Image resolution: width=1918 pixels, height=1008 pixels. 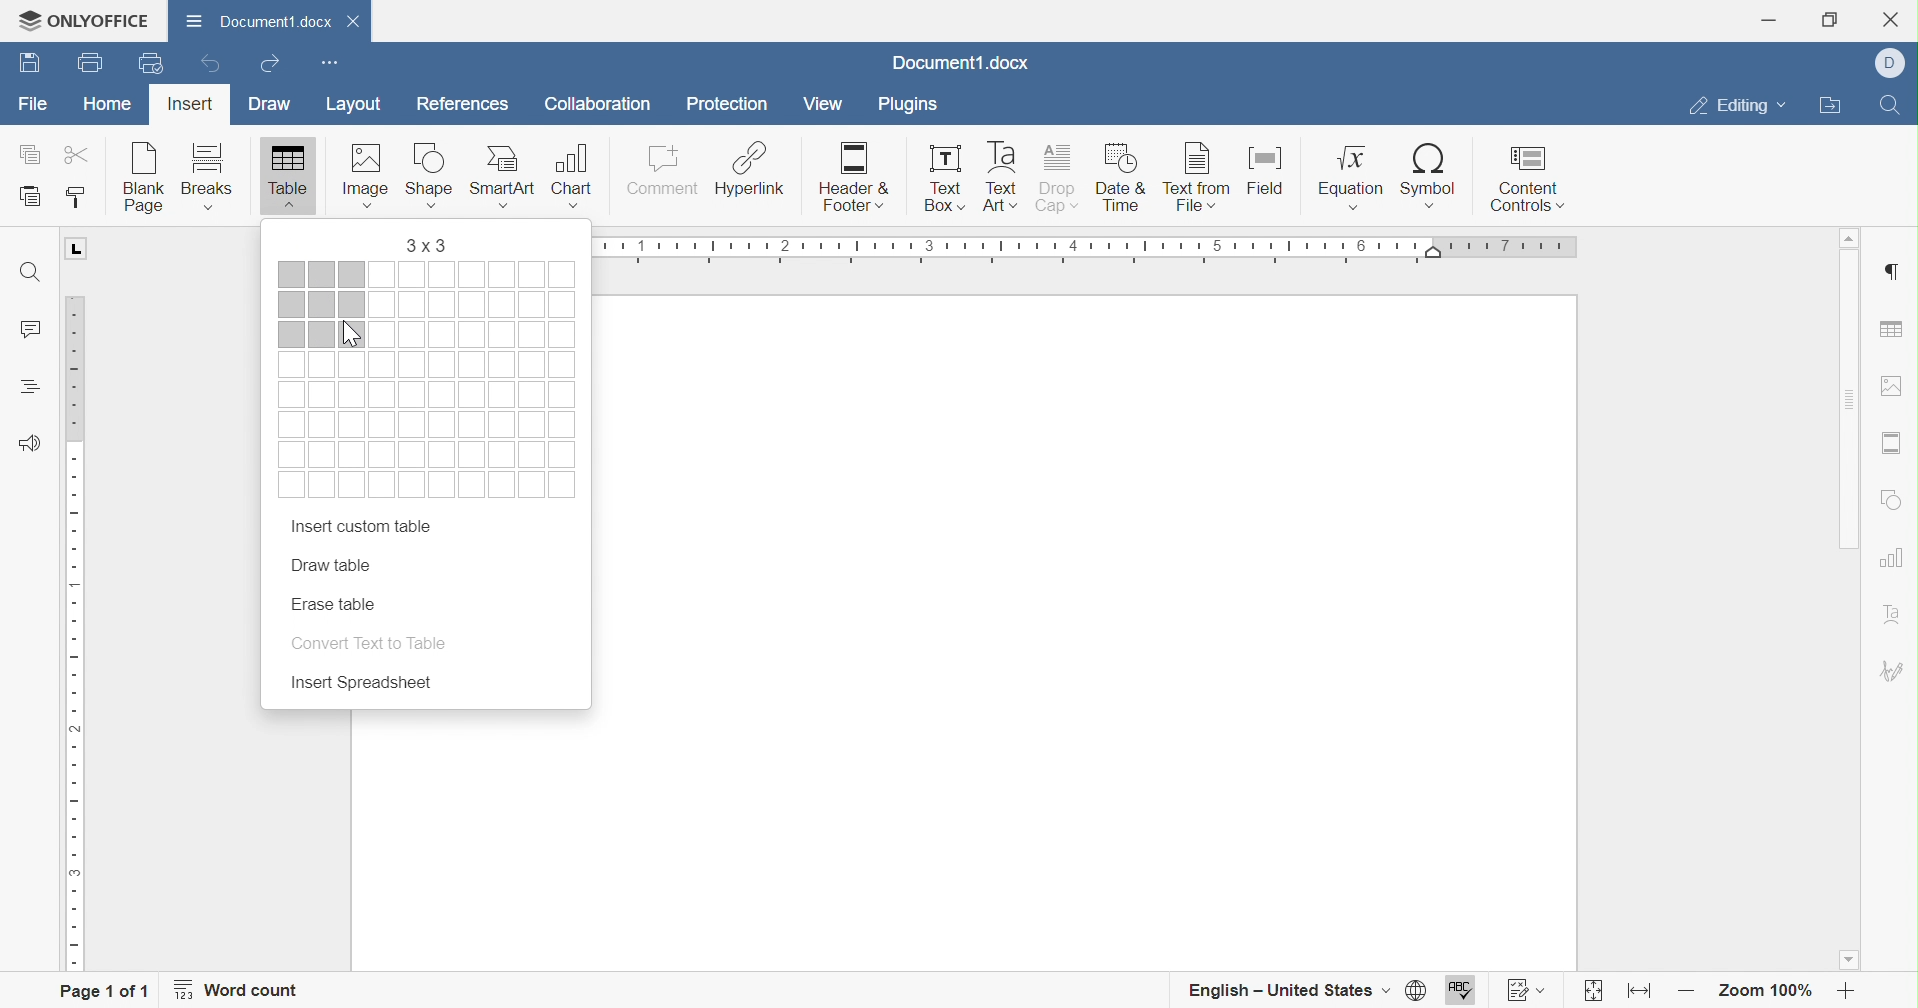 What do you see at coordinates (429, 246) in the screenshot?
I see `3 × 3` at bounding box center [429, 246].